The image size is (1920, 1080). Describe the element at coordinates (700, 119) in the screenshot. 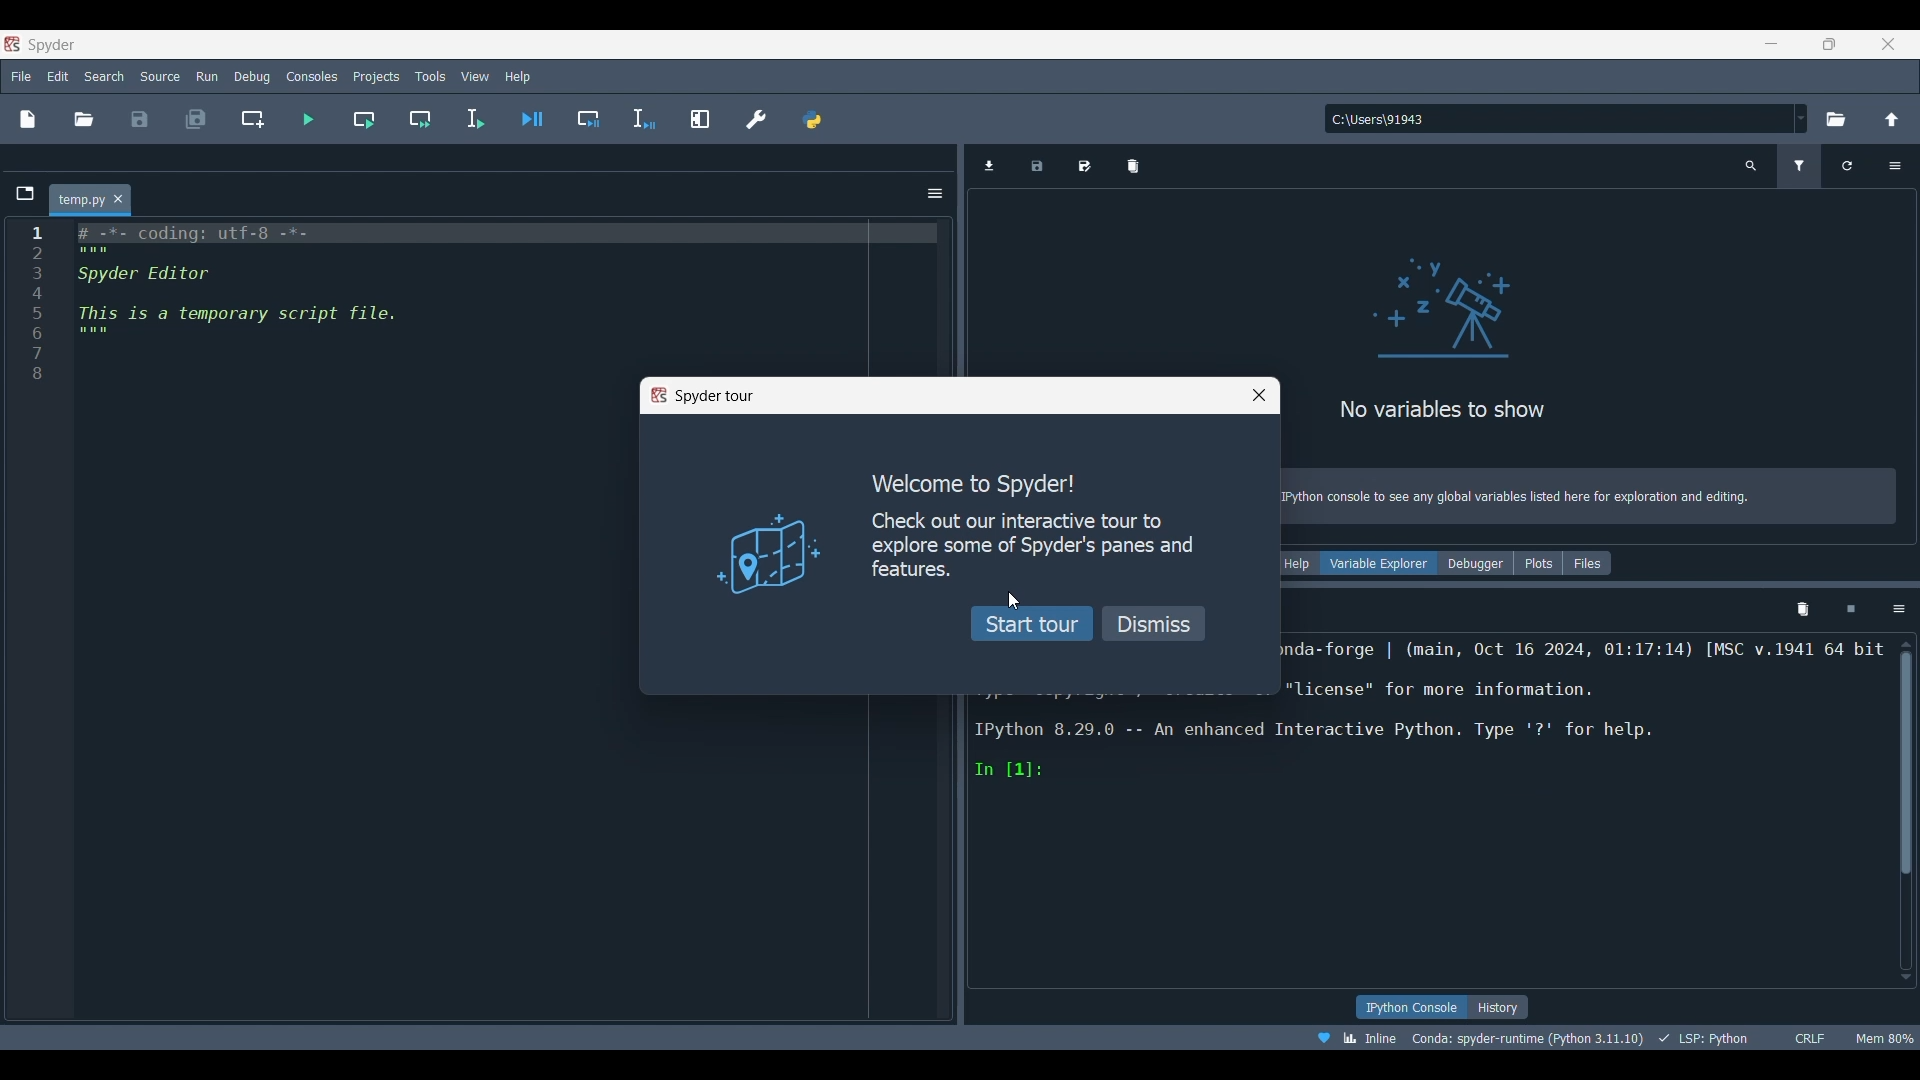

I see `Maximize current pane` at that location.